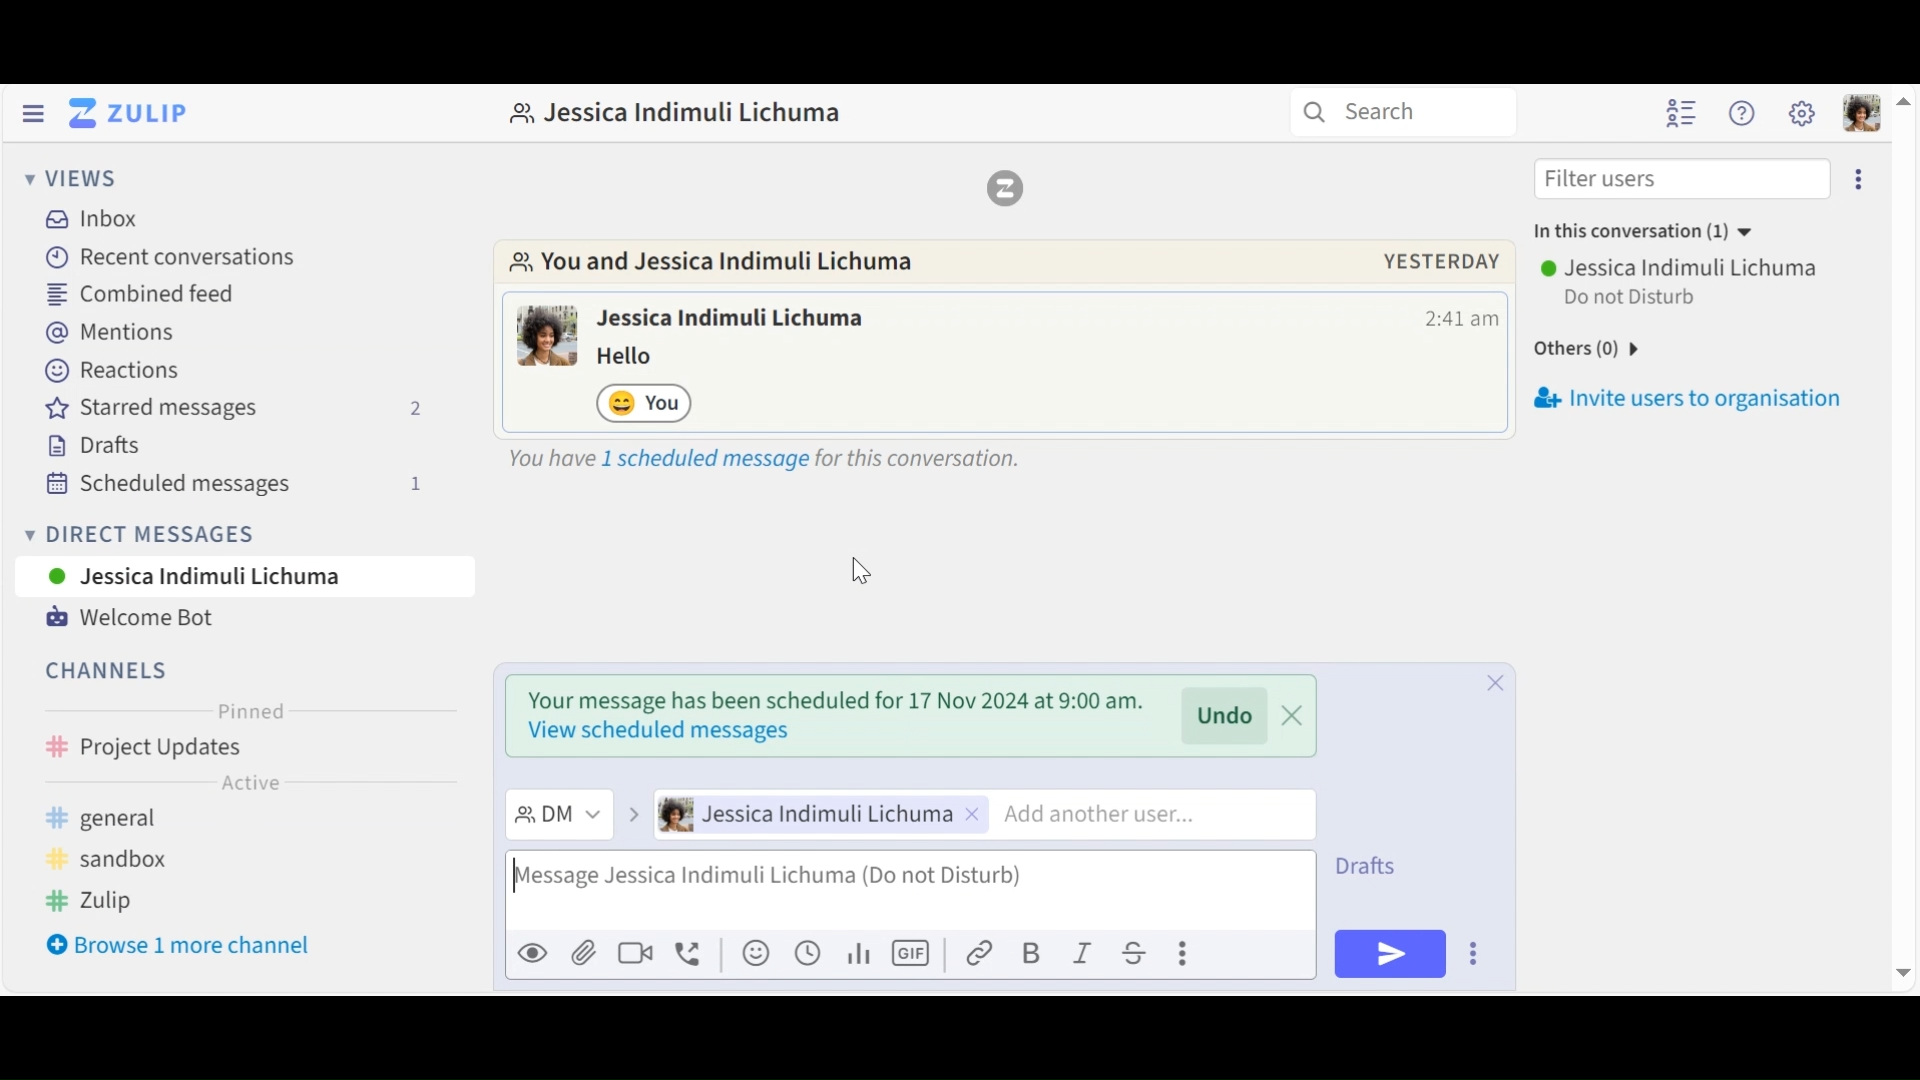 The width and height of the screenshot is (1920, 1080). I want to click on Scheduled message, so click(831, 708).